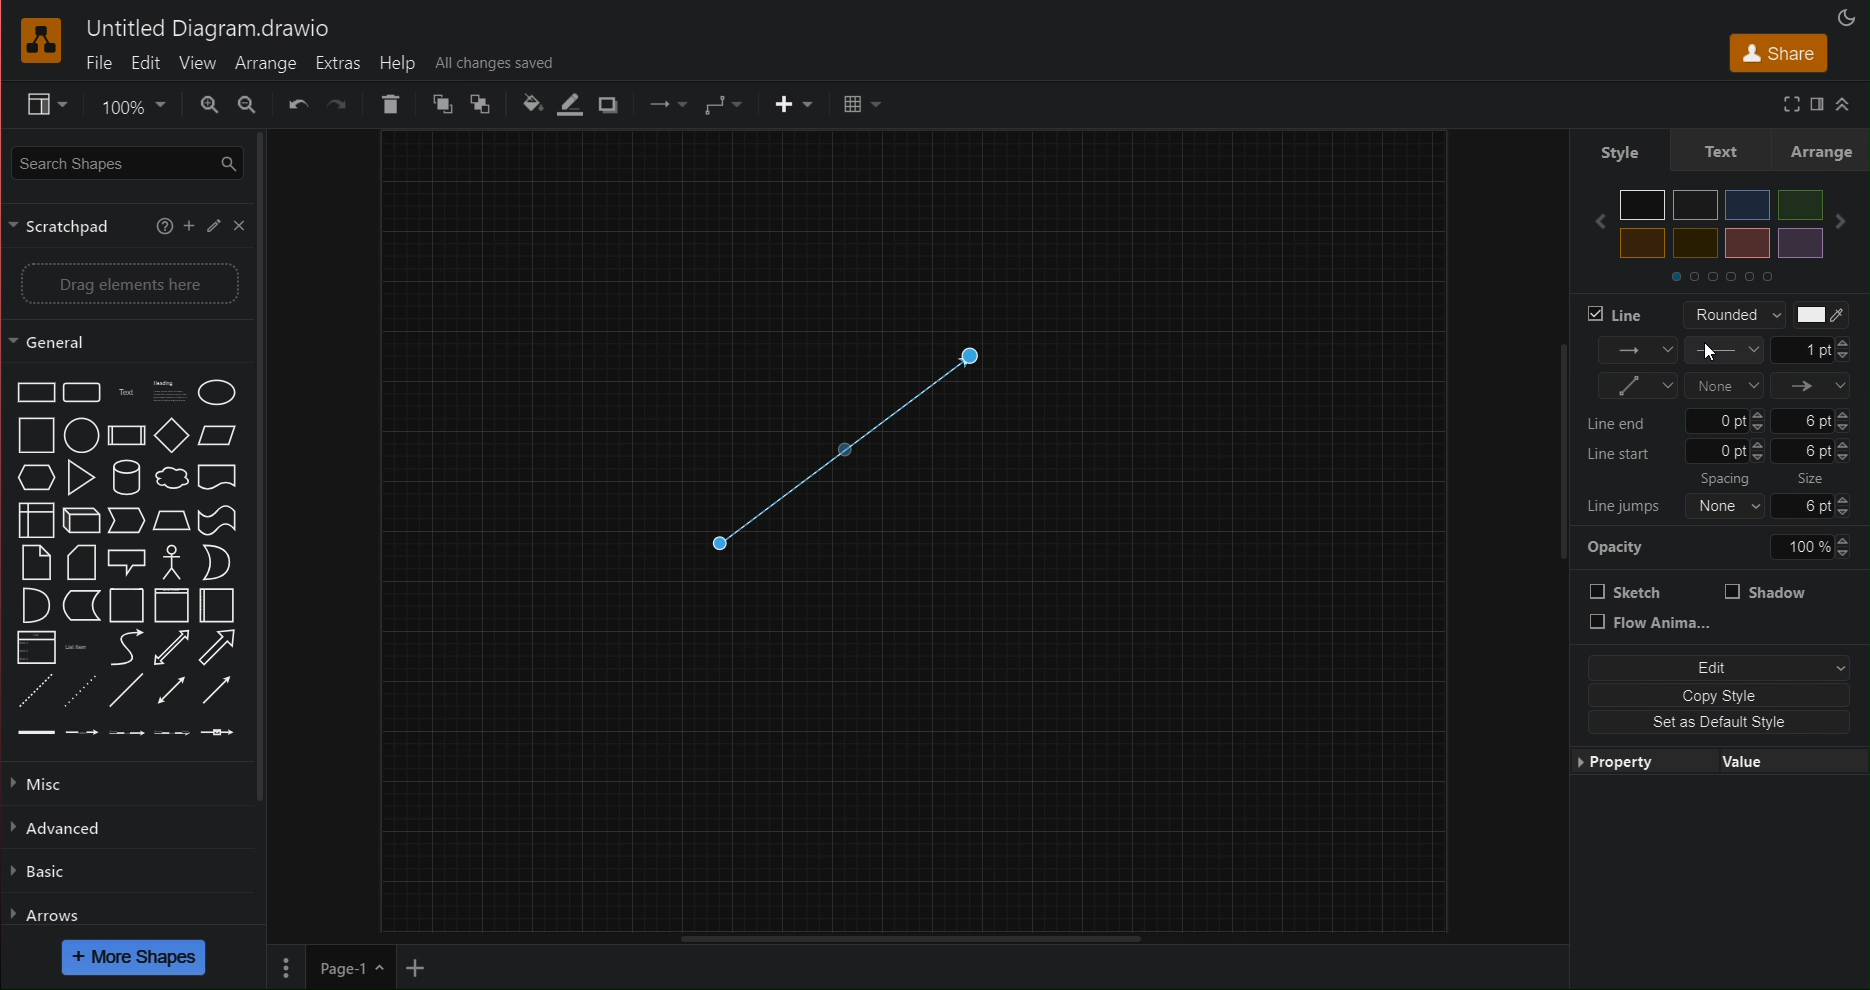 The height and width of the screenshot is (990, 1870). I want to click on All changes saved , so click(494, 62).